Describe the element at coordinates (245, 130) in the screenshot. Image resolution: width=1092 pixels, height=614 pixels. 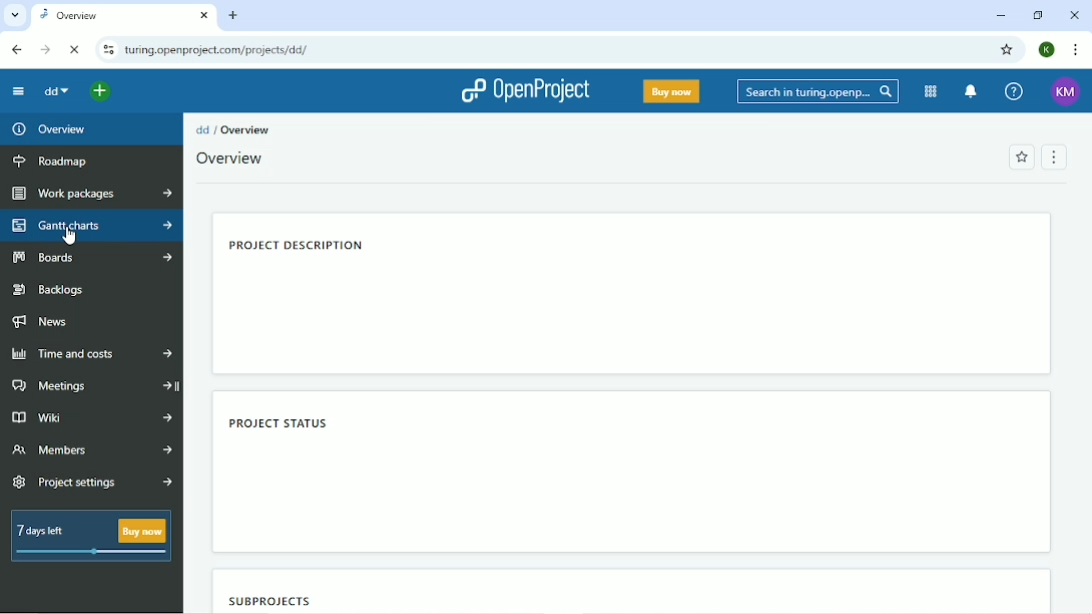
I see `Overview` at that location.